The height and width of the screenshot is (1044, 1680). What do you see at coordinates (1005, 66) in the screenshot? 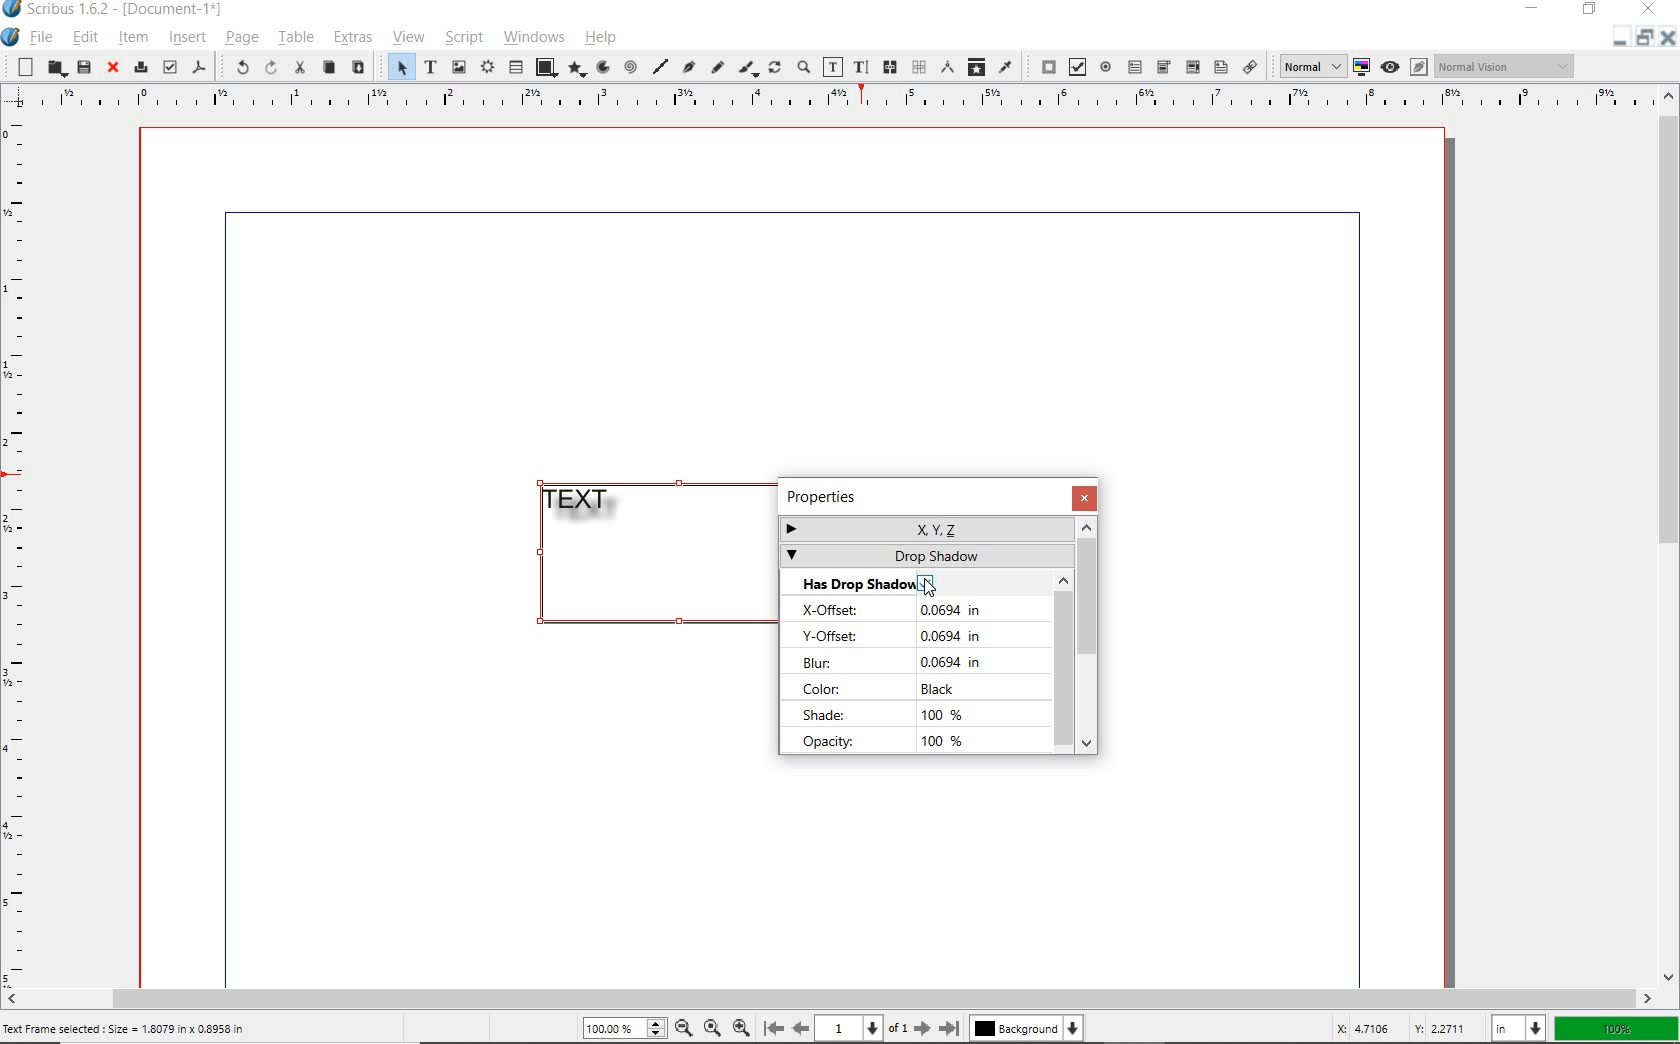
I see `eye dropper` at bounding box center [1005, 66].